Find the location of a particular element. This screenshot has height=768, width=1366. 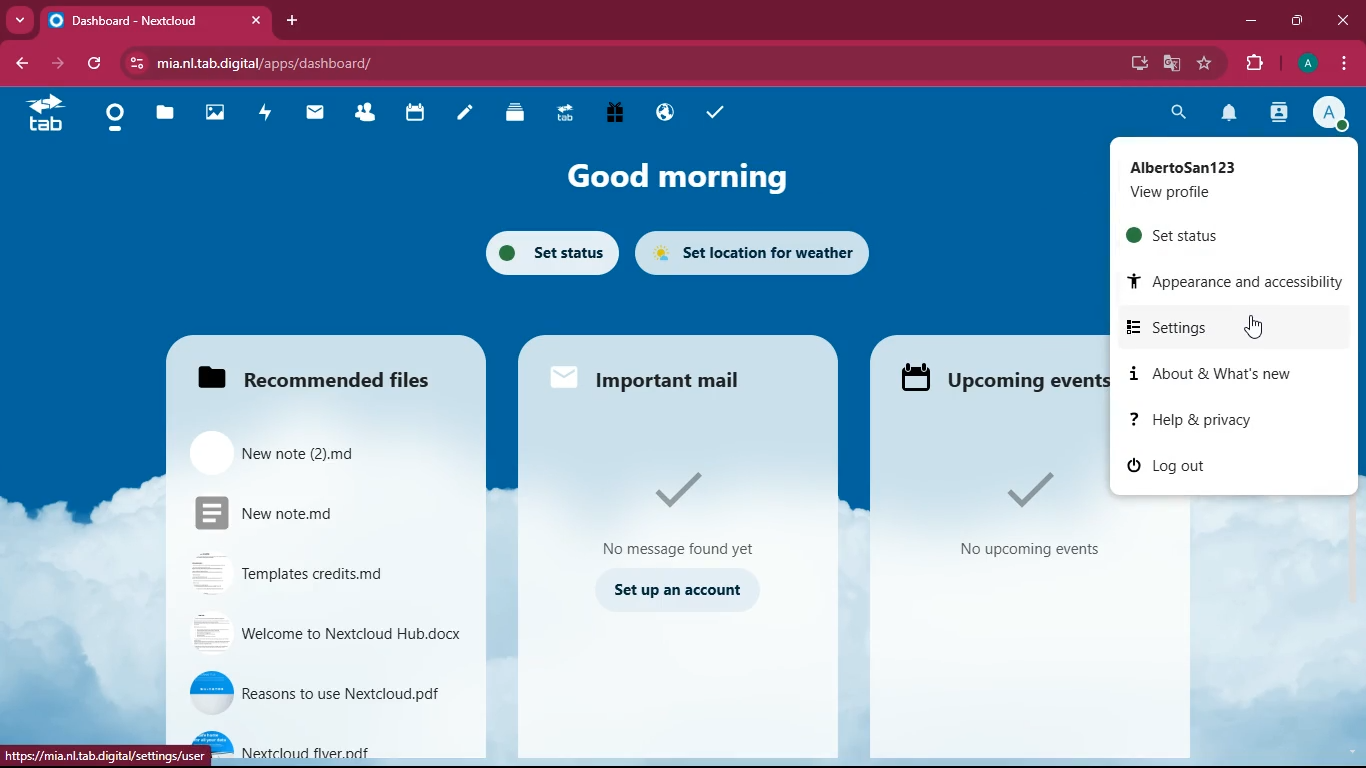

forward is located at coordinates (55, 64).